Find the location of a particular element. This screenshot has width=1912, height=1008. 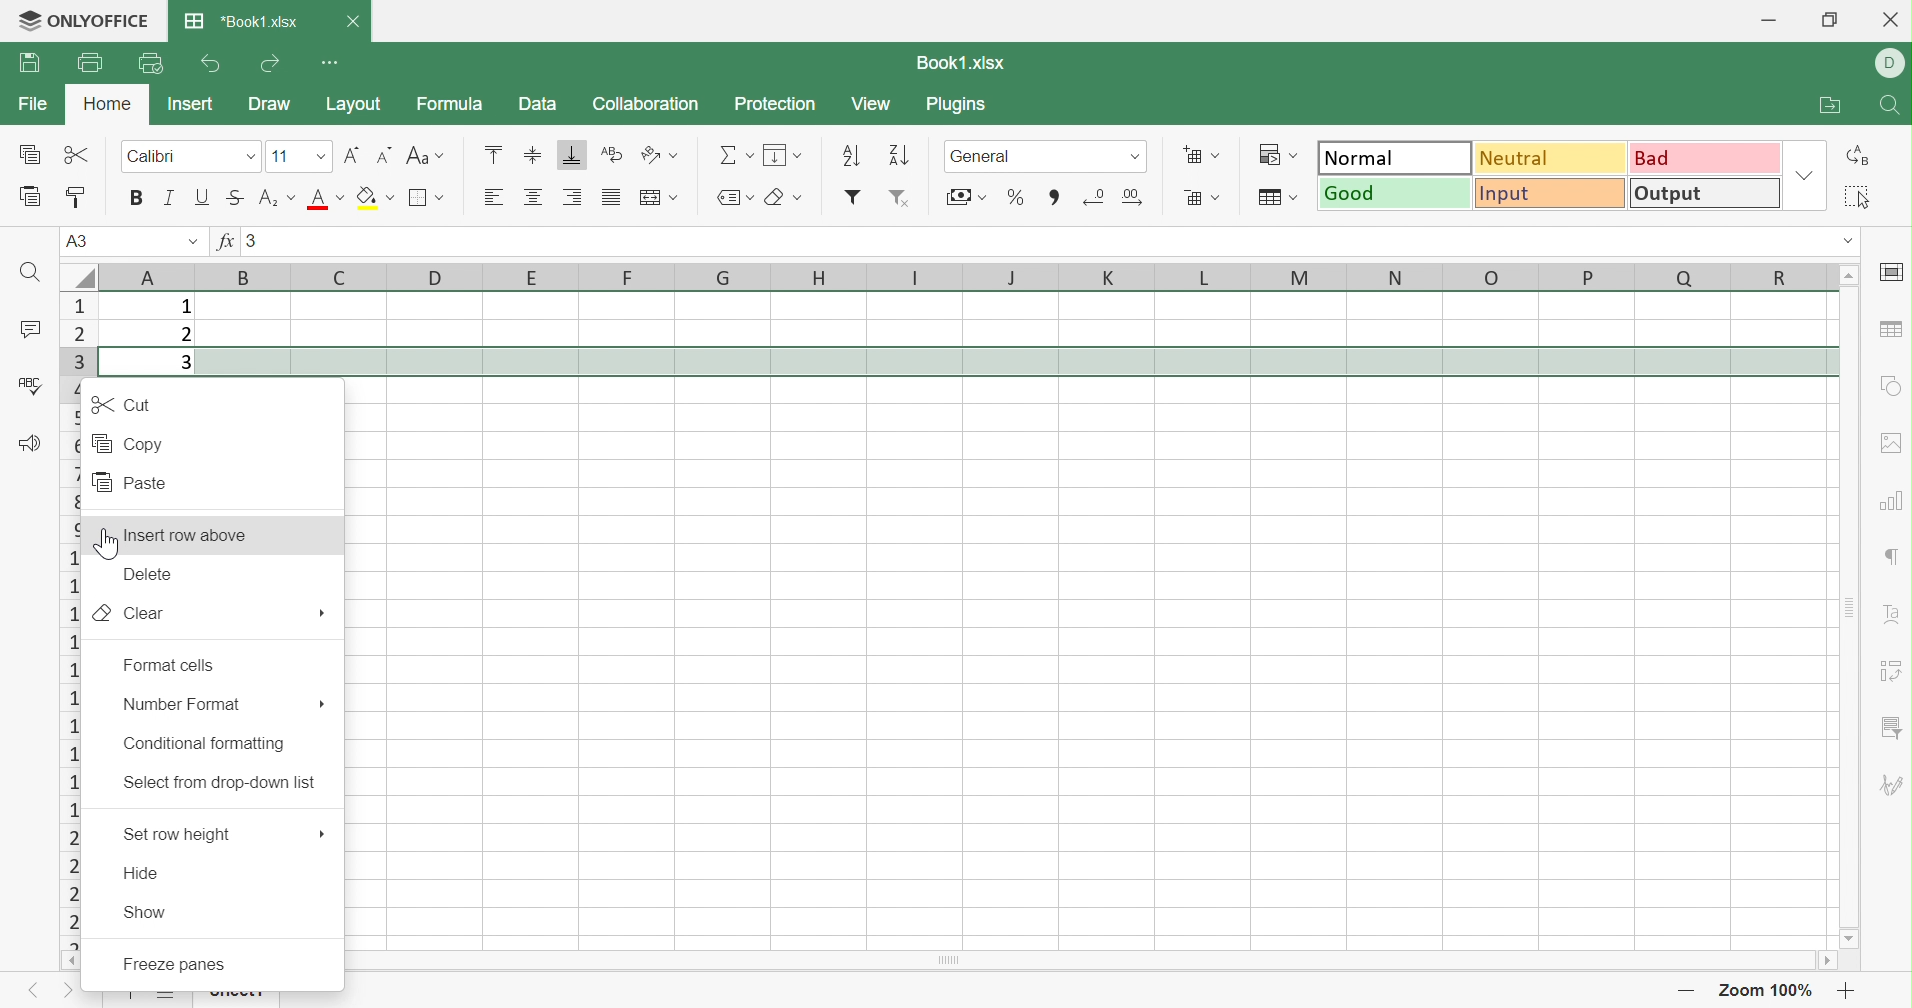

File is located at coordinates (30, 105).